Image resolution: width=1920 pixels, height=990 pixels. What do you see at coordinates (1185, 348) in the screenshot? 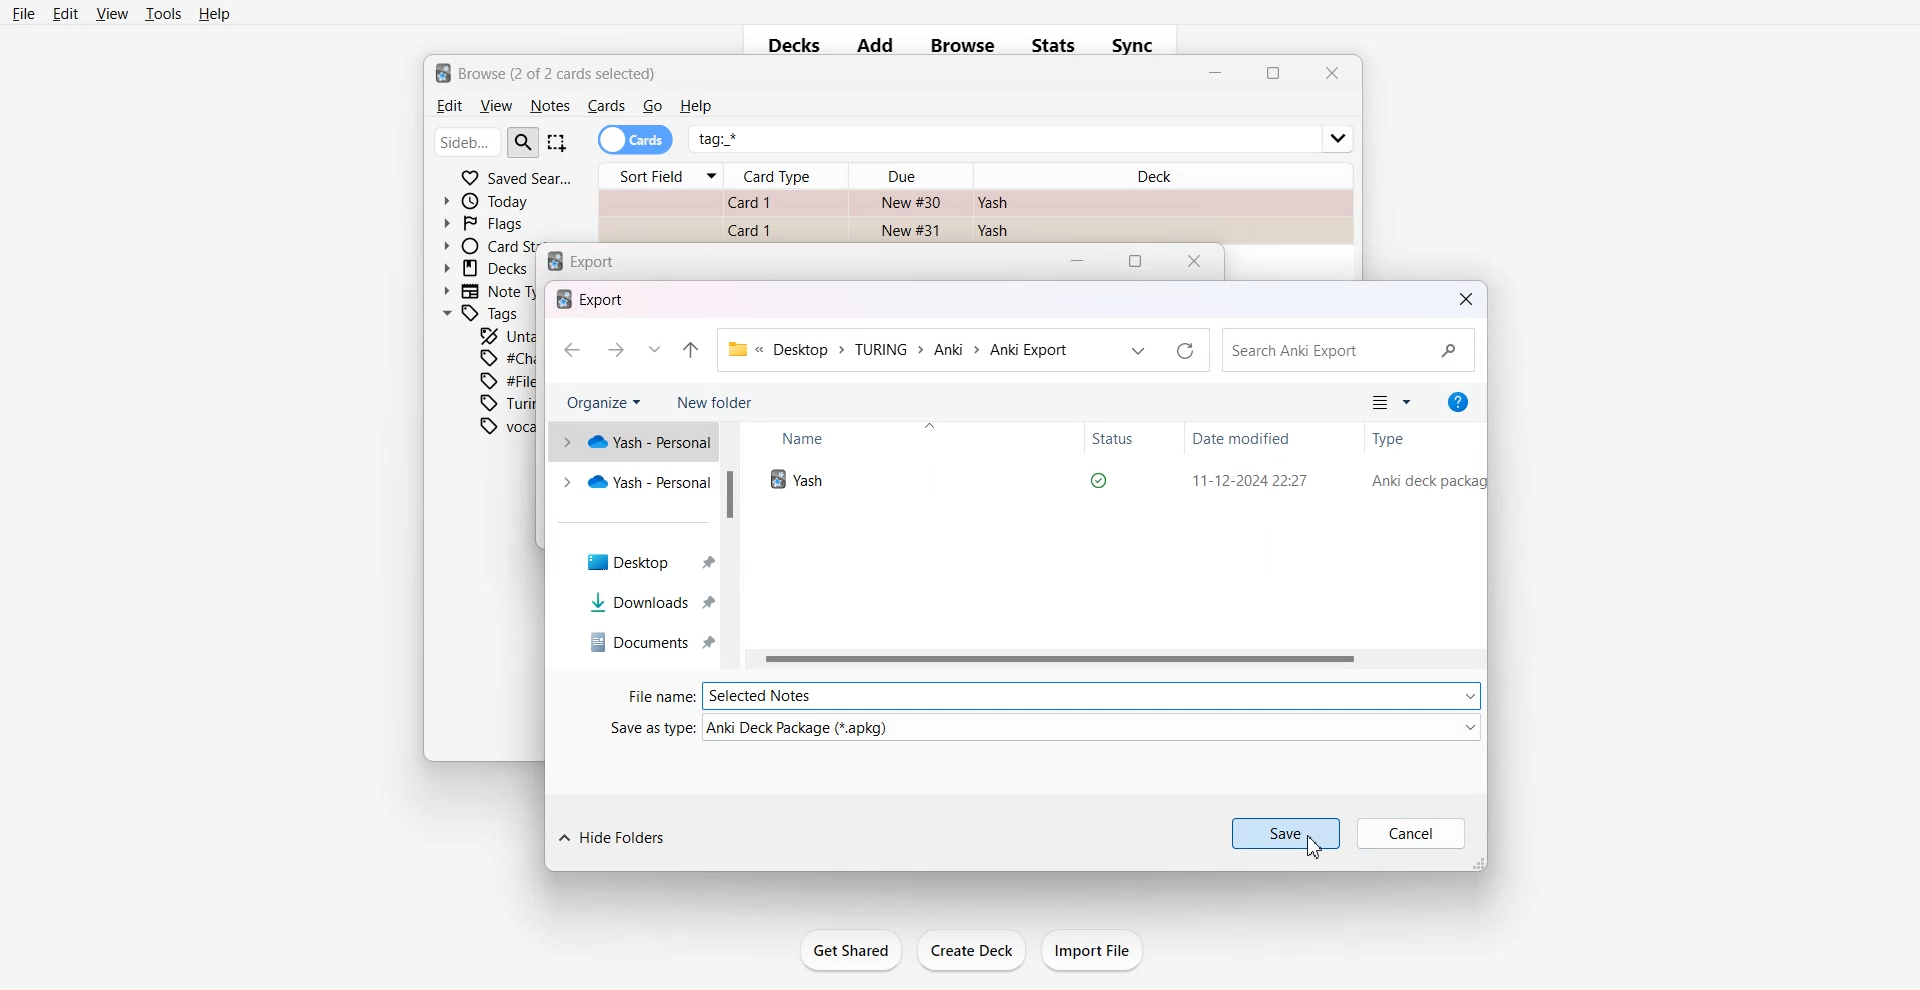
I see `Refresh` at bounding box center [1185, 348].